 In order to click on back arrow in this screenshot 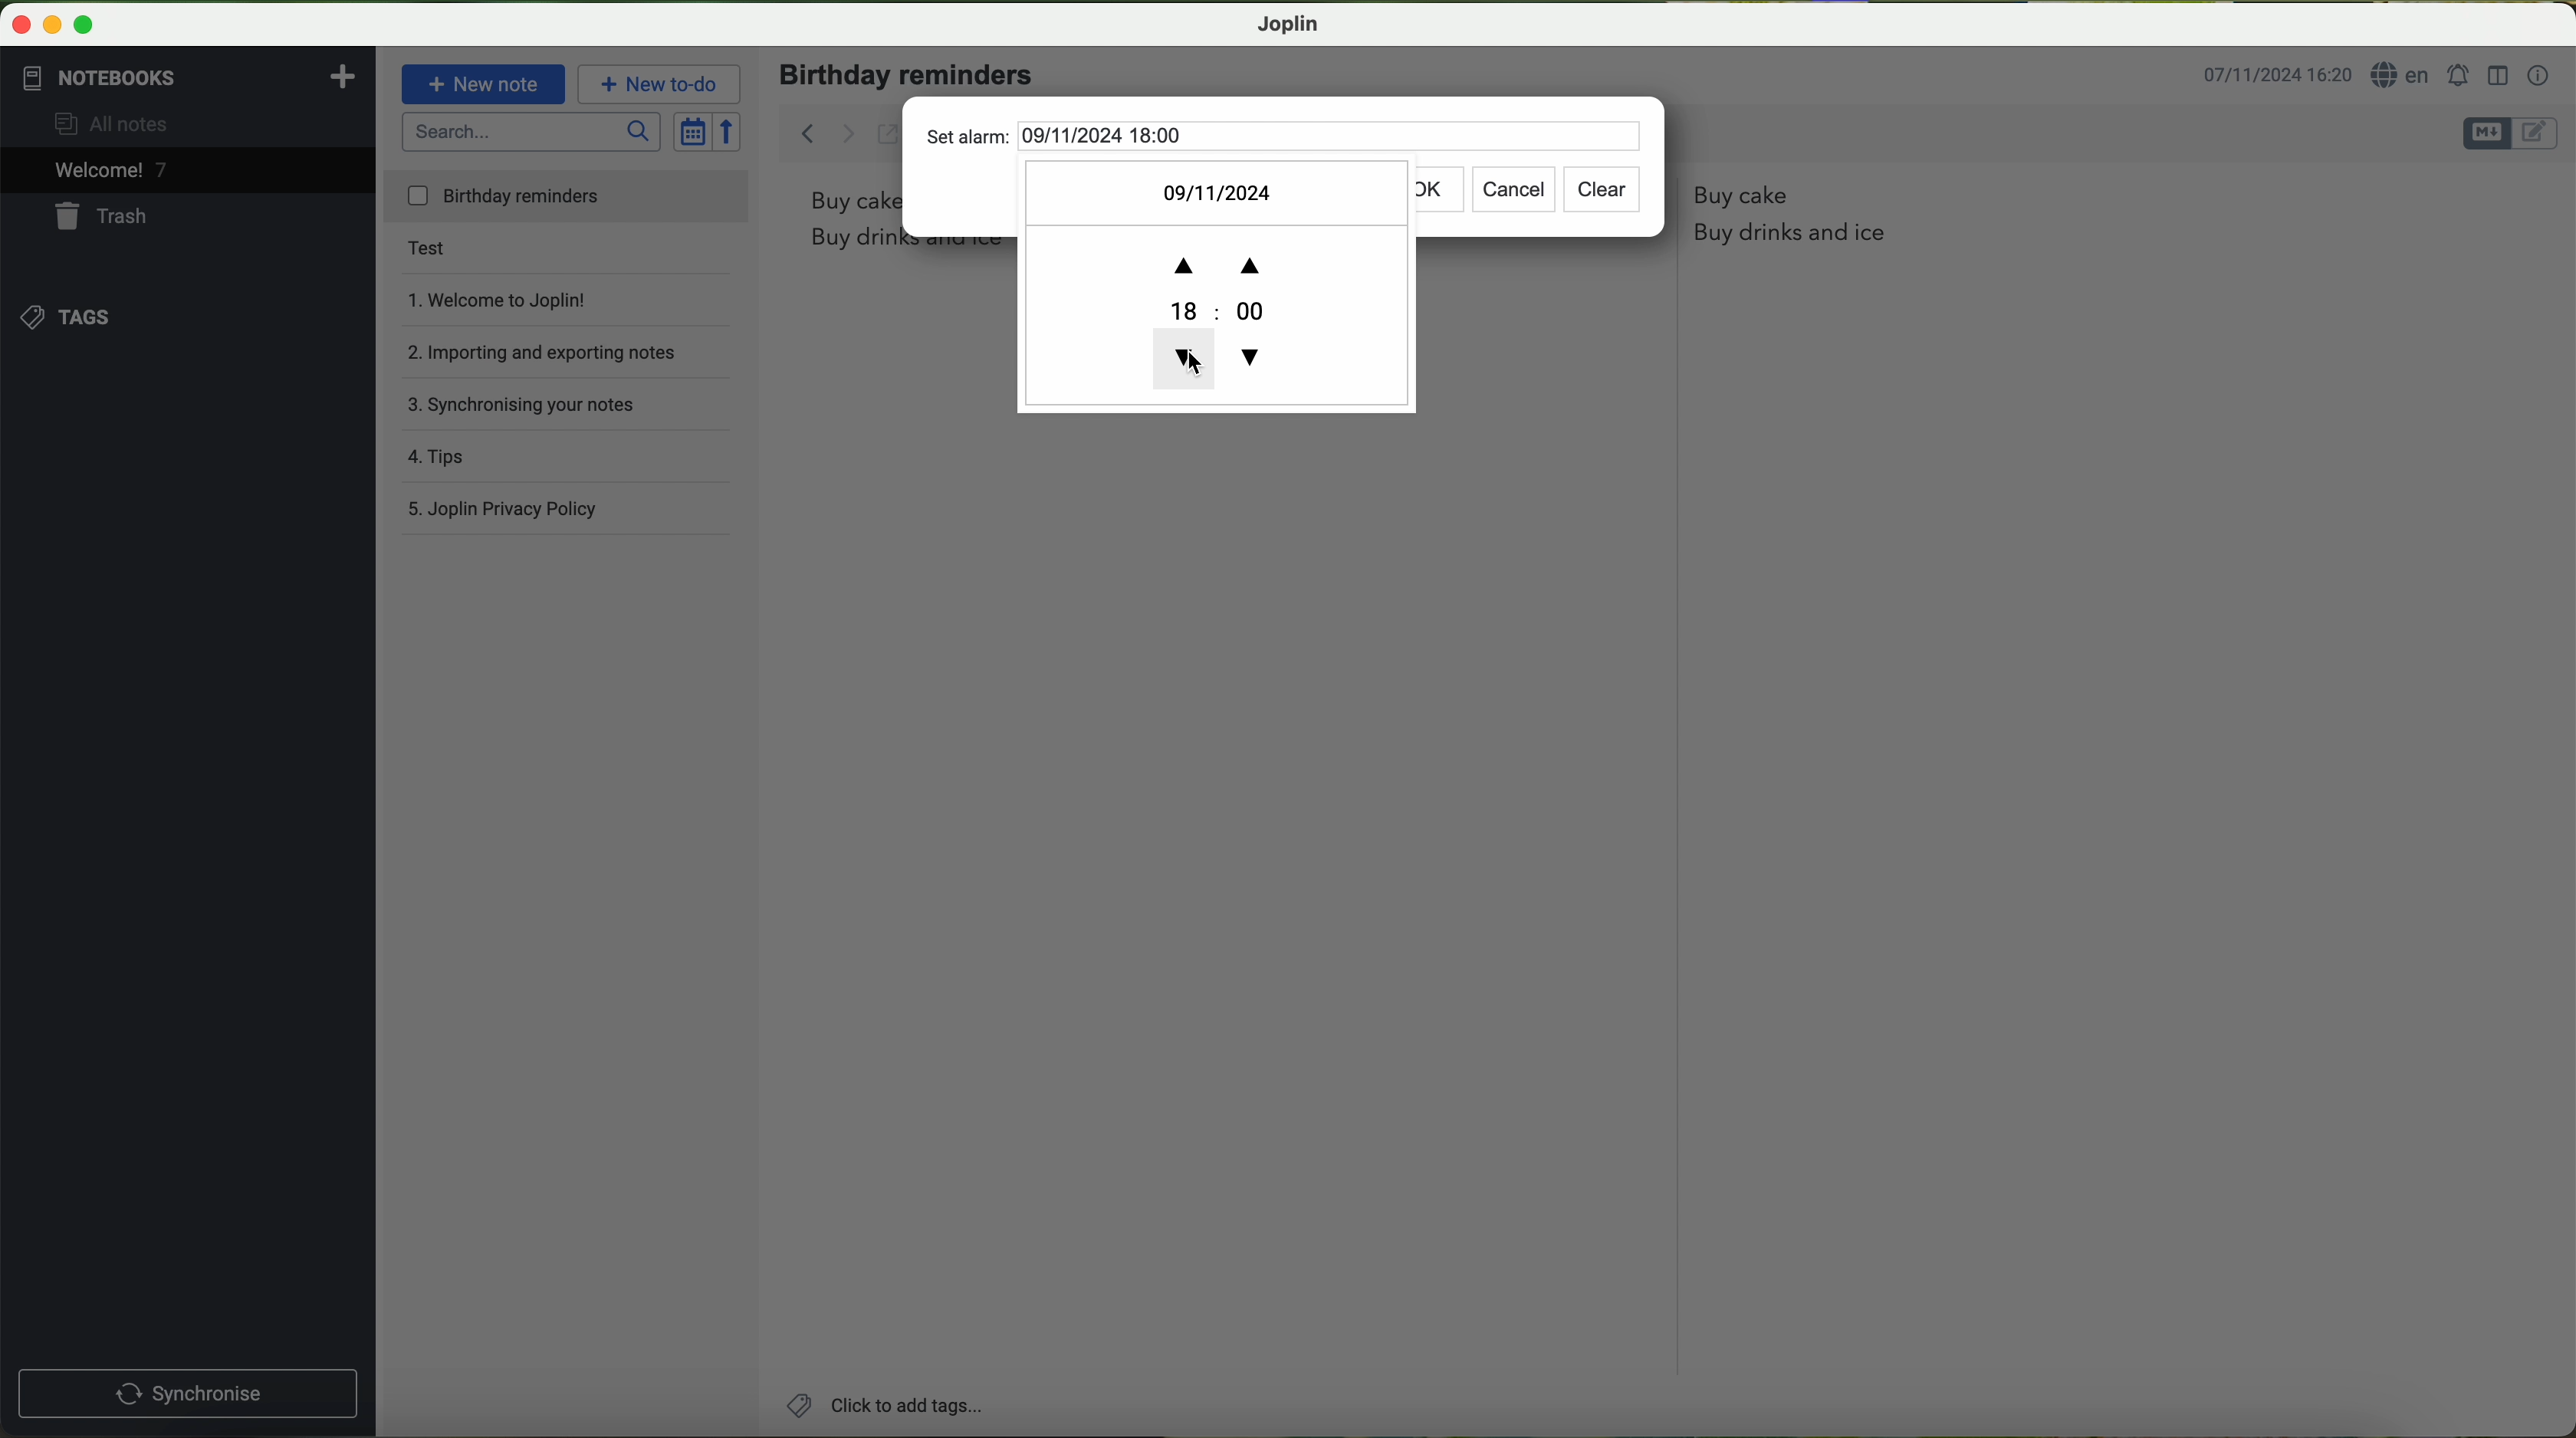, I will do `click(825, 131)`.